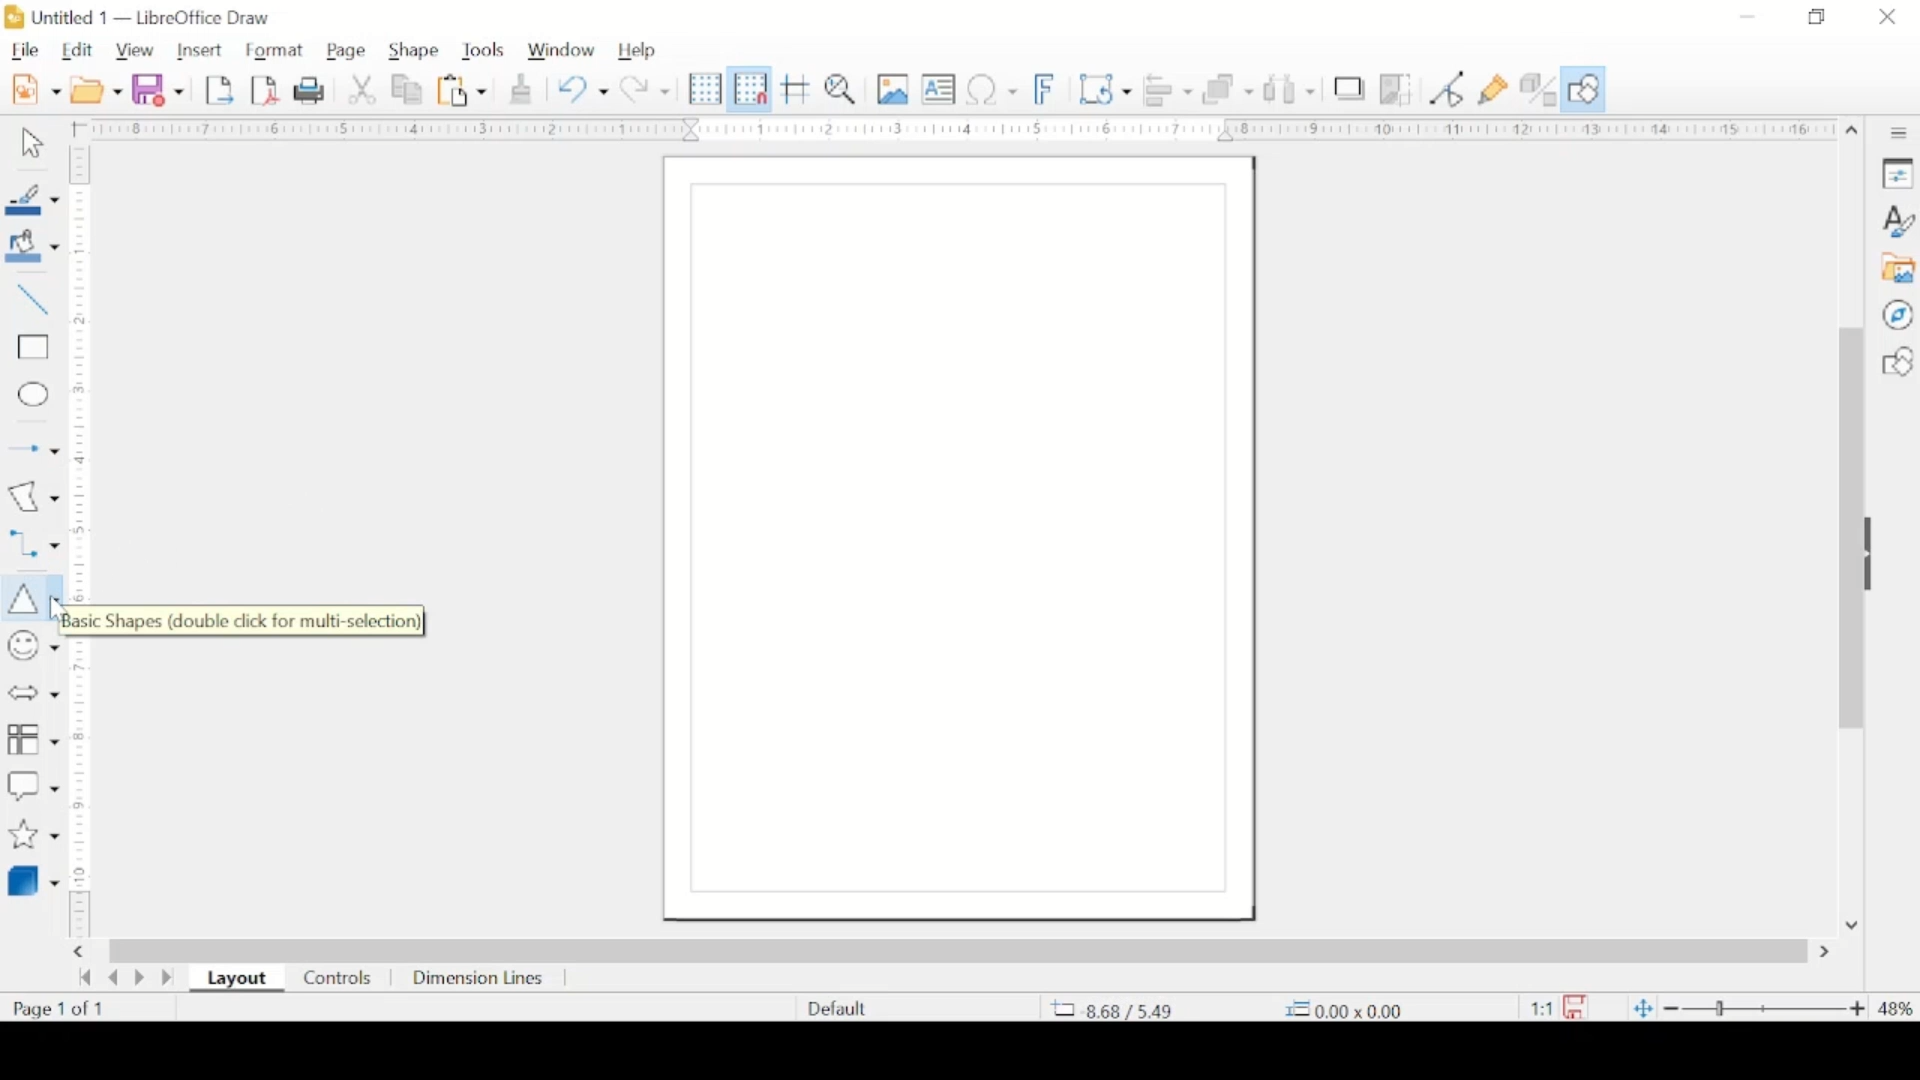  I want to click on drag handle, so click(1876, 555).